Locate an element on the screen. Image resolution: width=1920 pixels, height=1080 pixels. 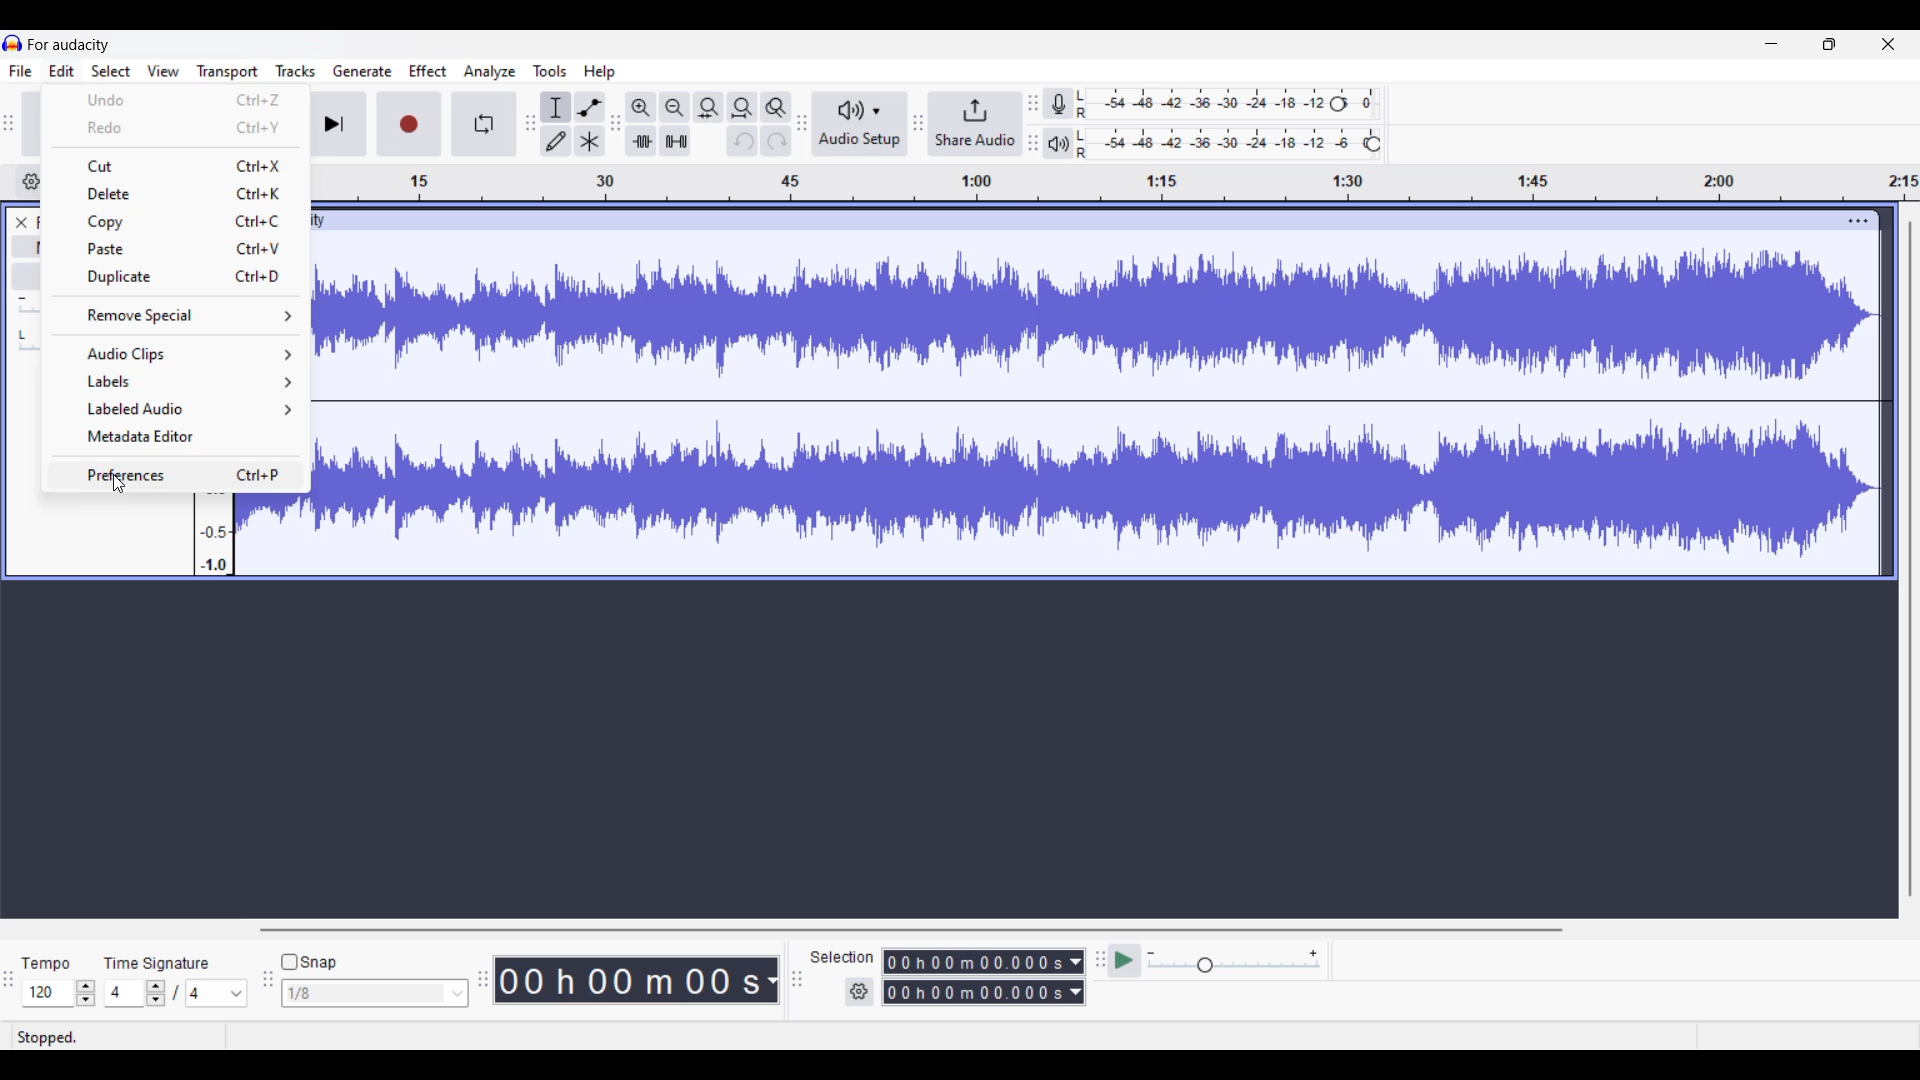
Draw tool is located at coordinates (556, 141).